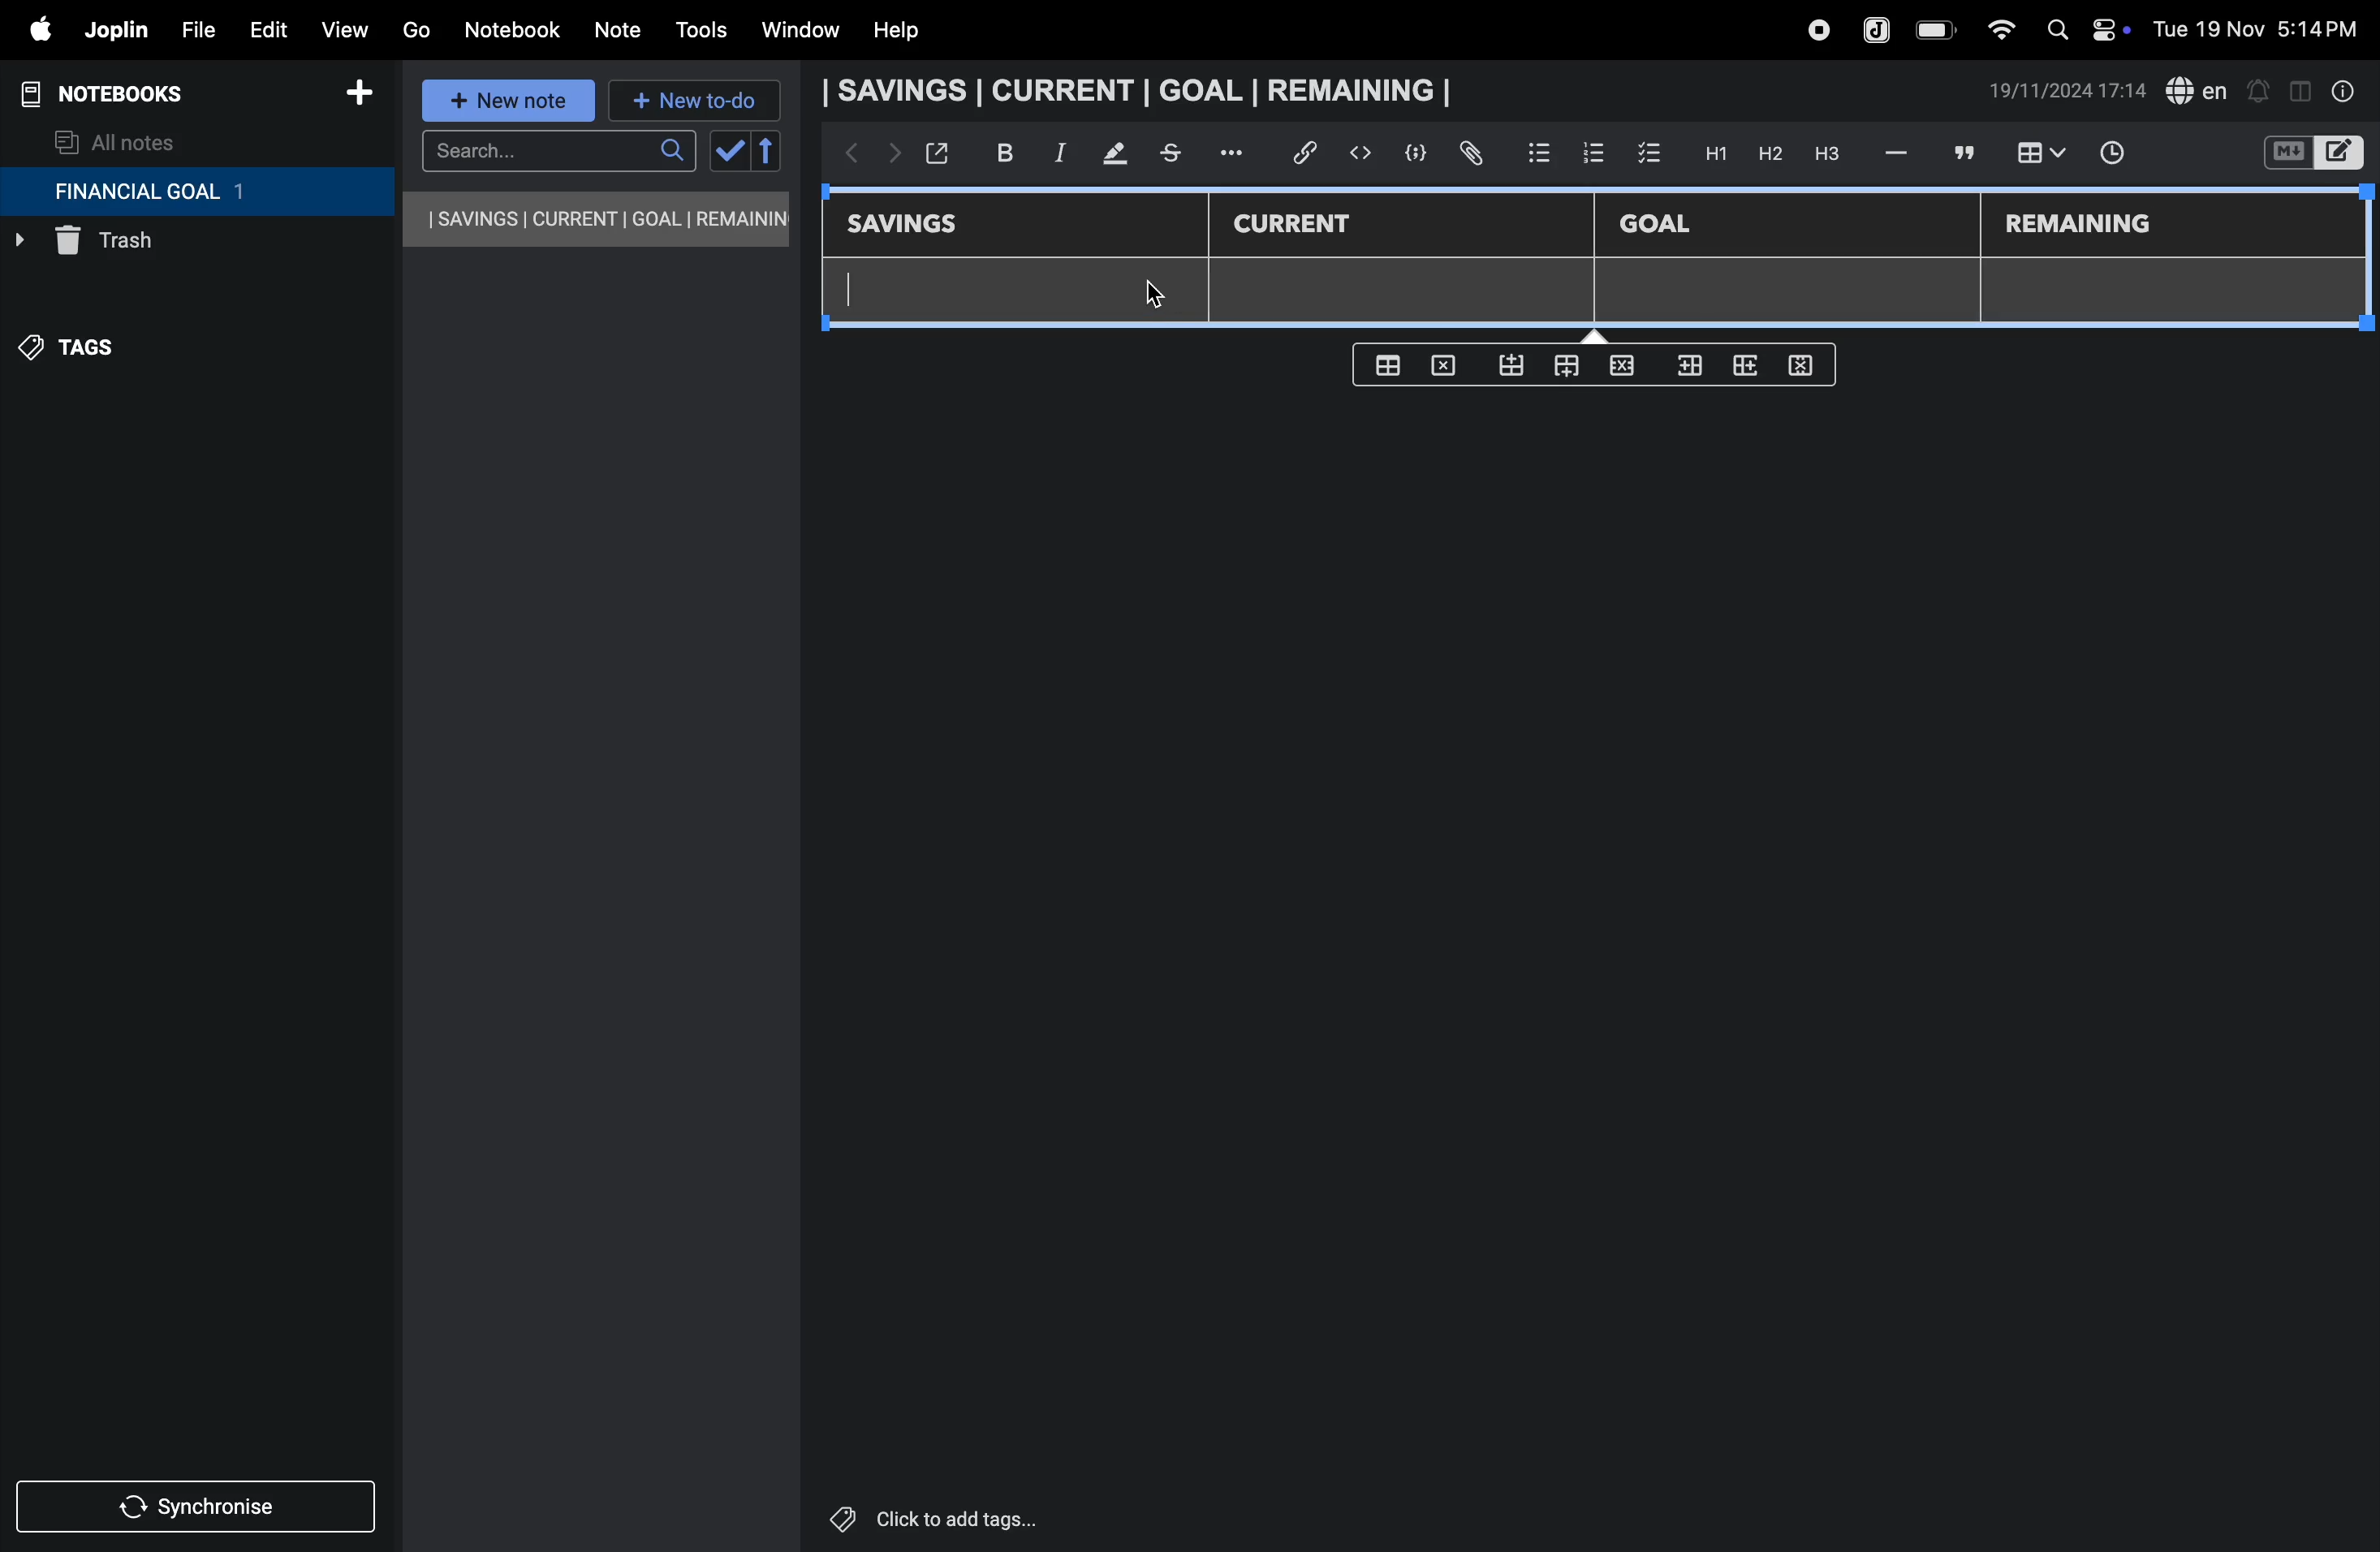  What do you see at coordinates (1713, 154) in the screenshot?
I see `H1` at bounding box center [1713, 154].